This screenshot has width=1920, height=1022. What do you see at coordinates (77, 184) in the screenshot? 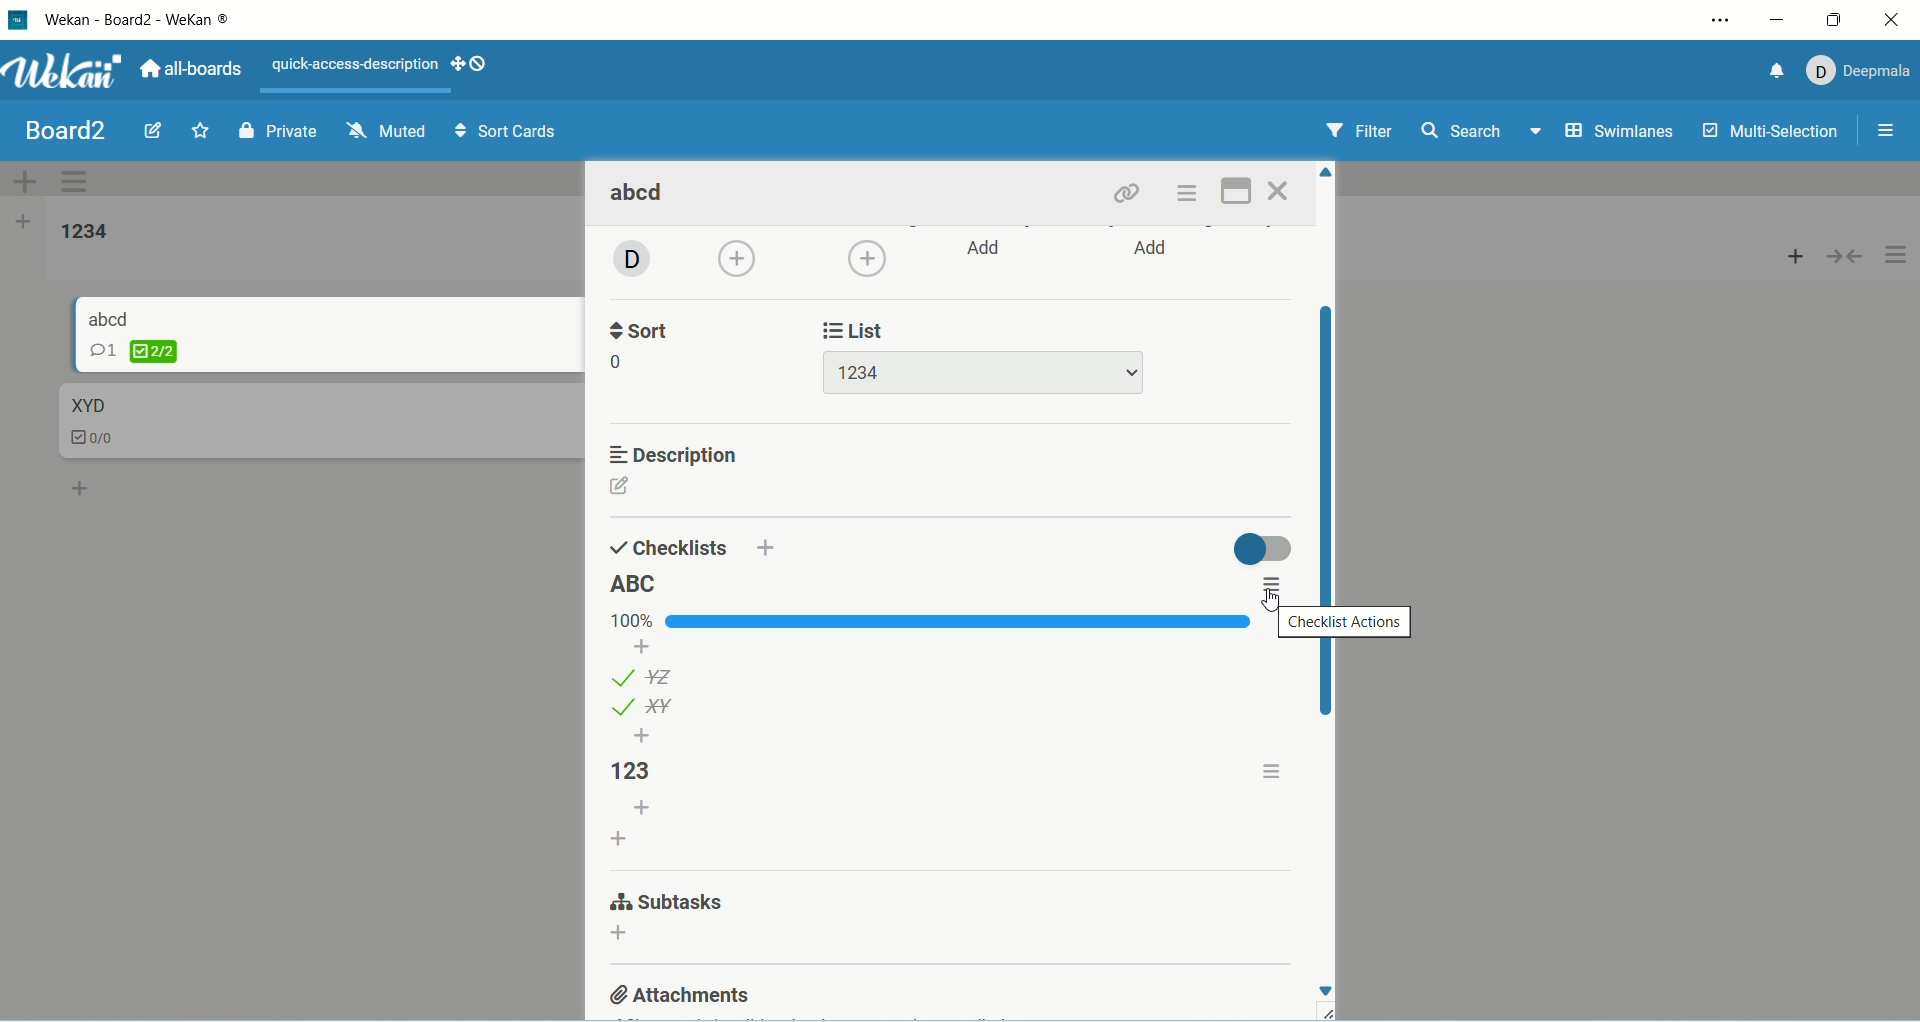
I see `swimlane actions` at bounding box center [77, 184].